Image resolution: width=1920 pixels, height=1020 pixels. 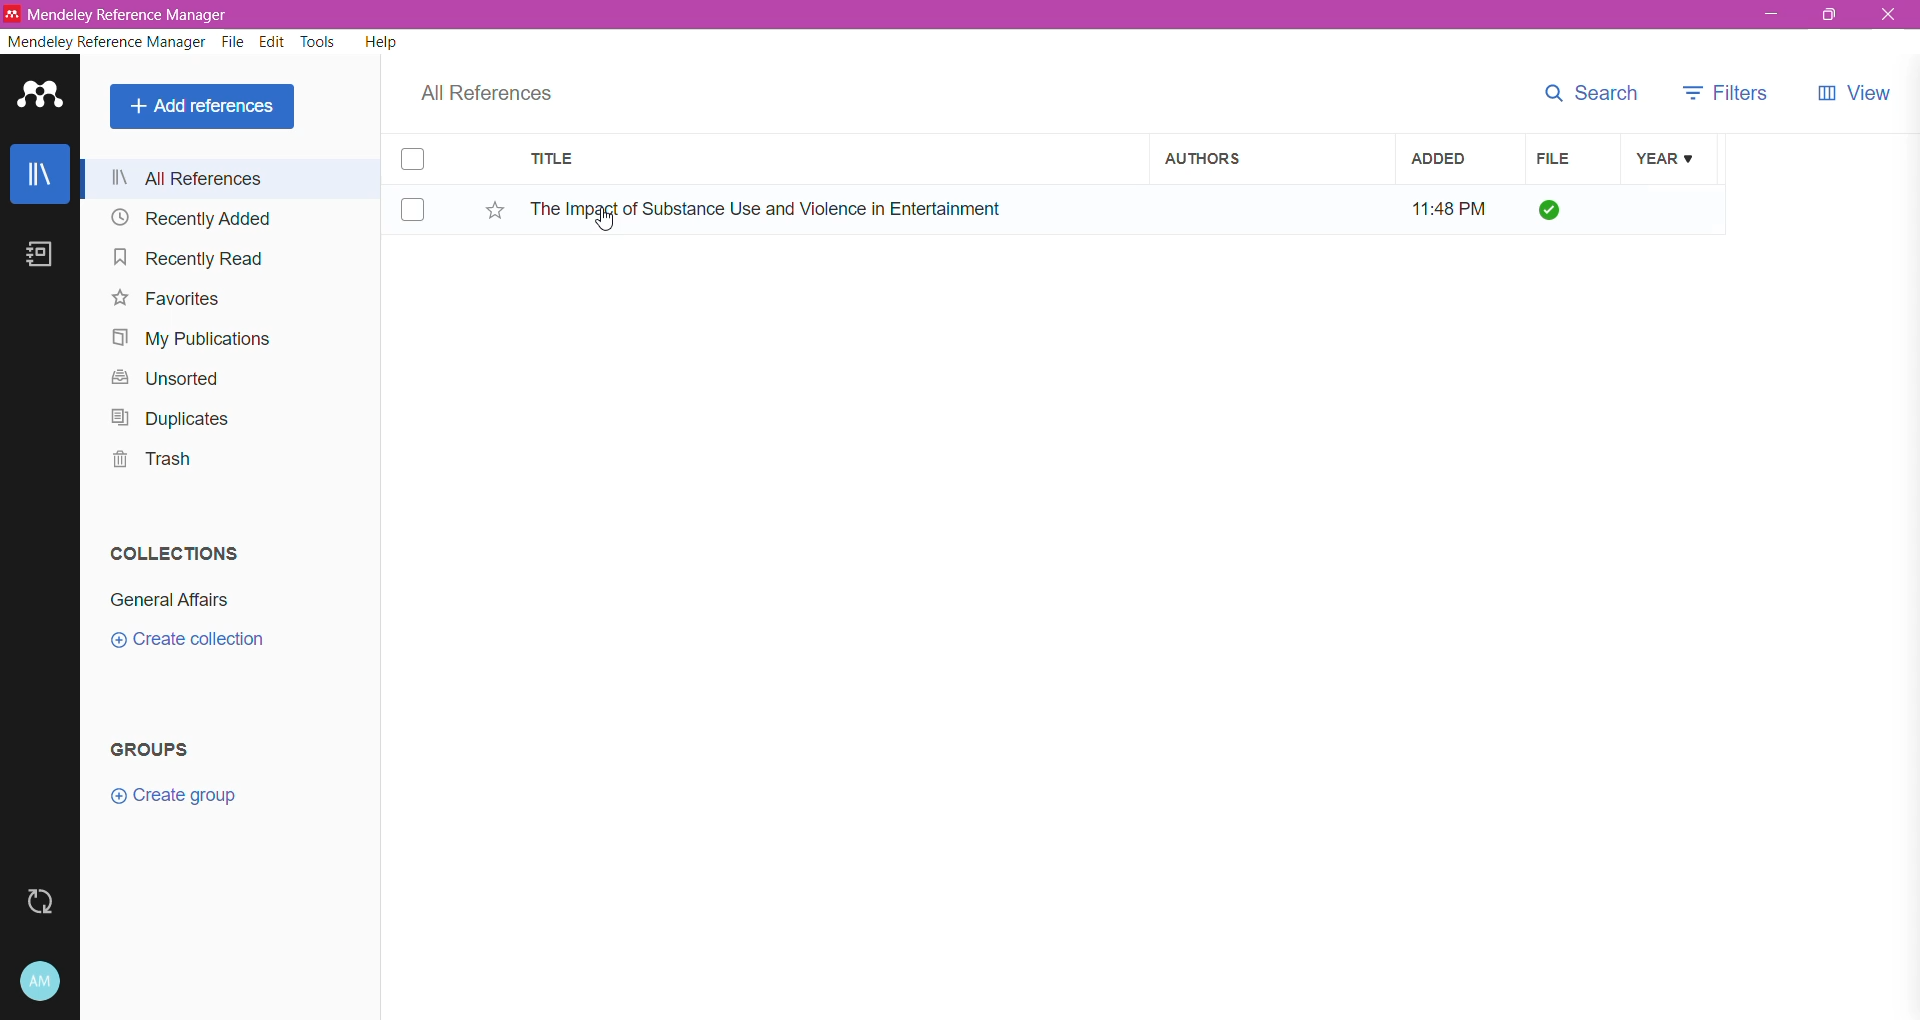 I want to click on Mendeley Reference Manager, so click(x=108, y=40).